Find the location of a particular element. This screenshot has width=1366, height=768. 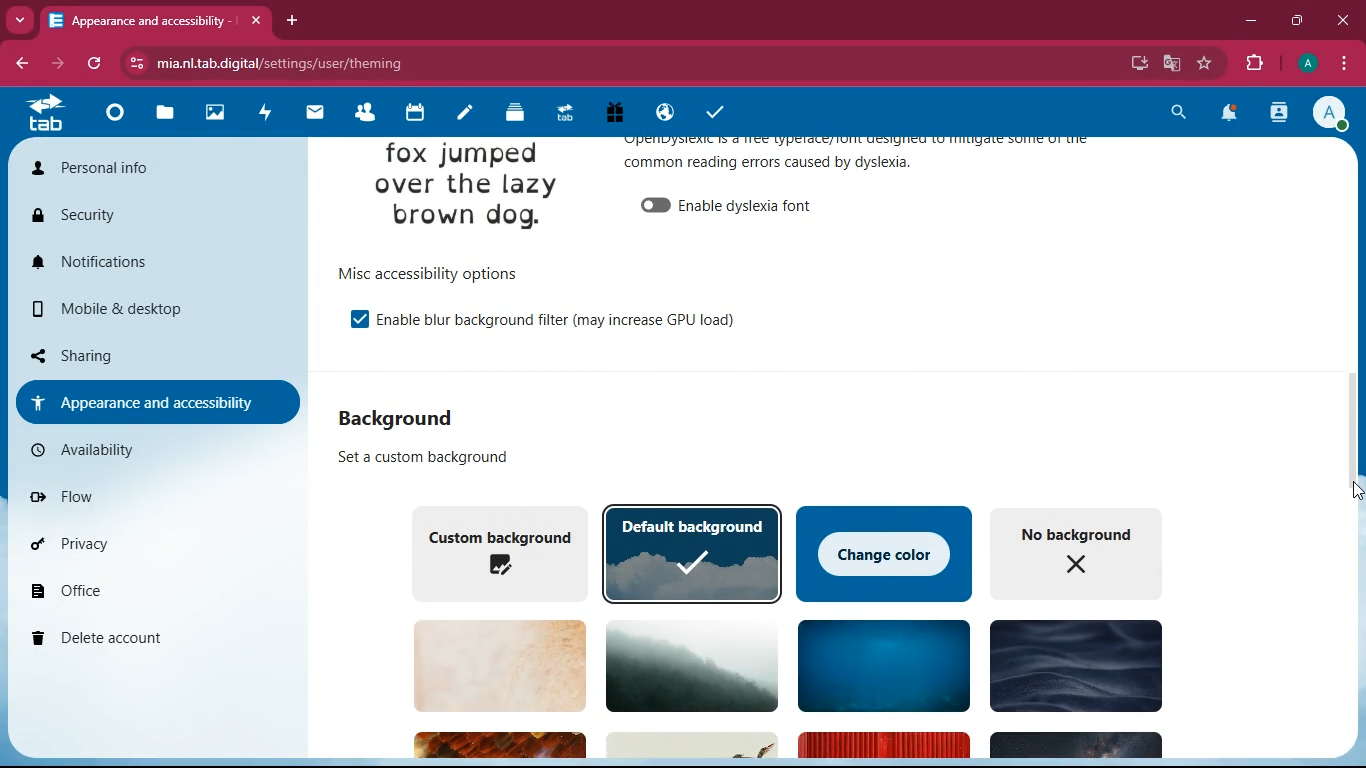

default is located at coordinates (689, 549).